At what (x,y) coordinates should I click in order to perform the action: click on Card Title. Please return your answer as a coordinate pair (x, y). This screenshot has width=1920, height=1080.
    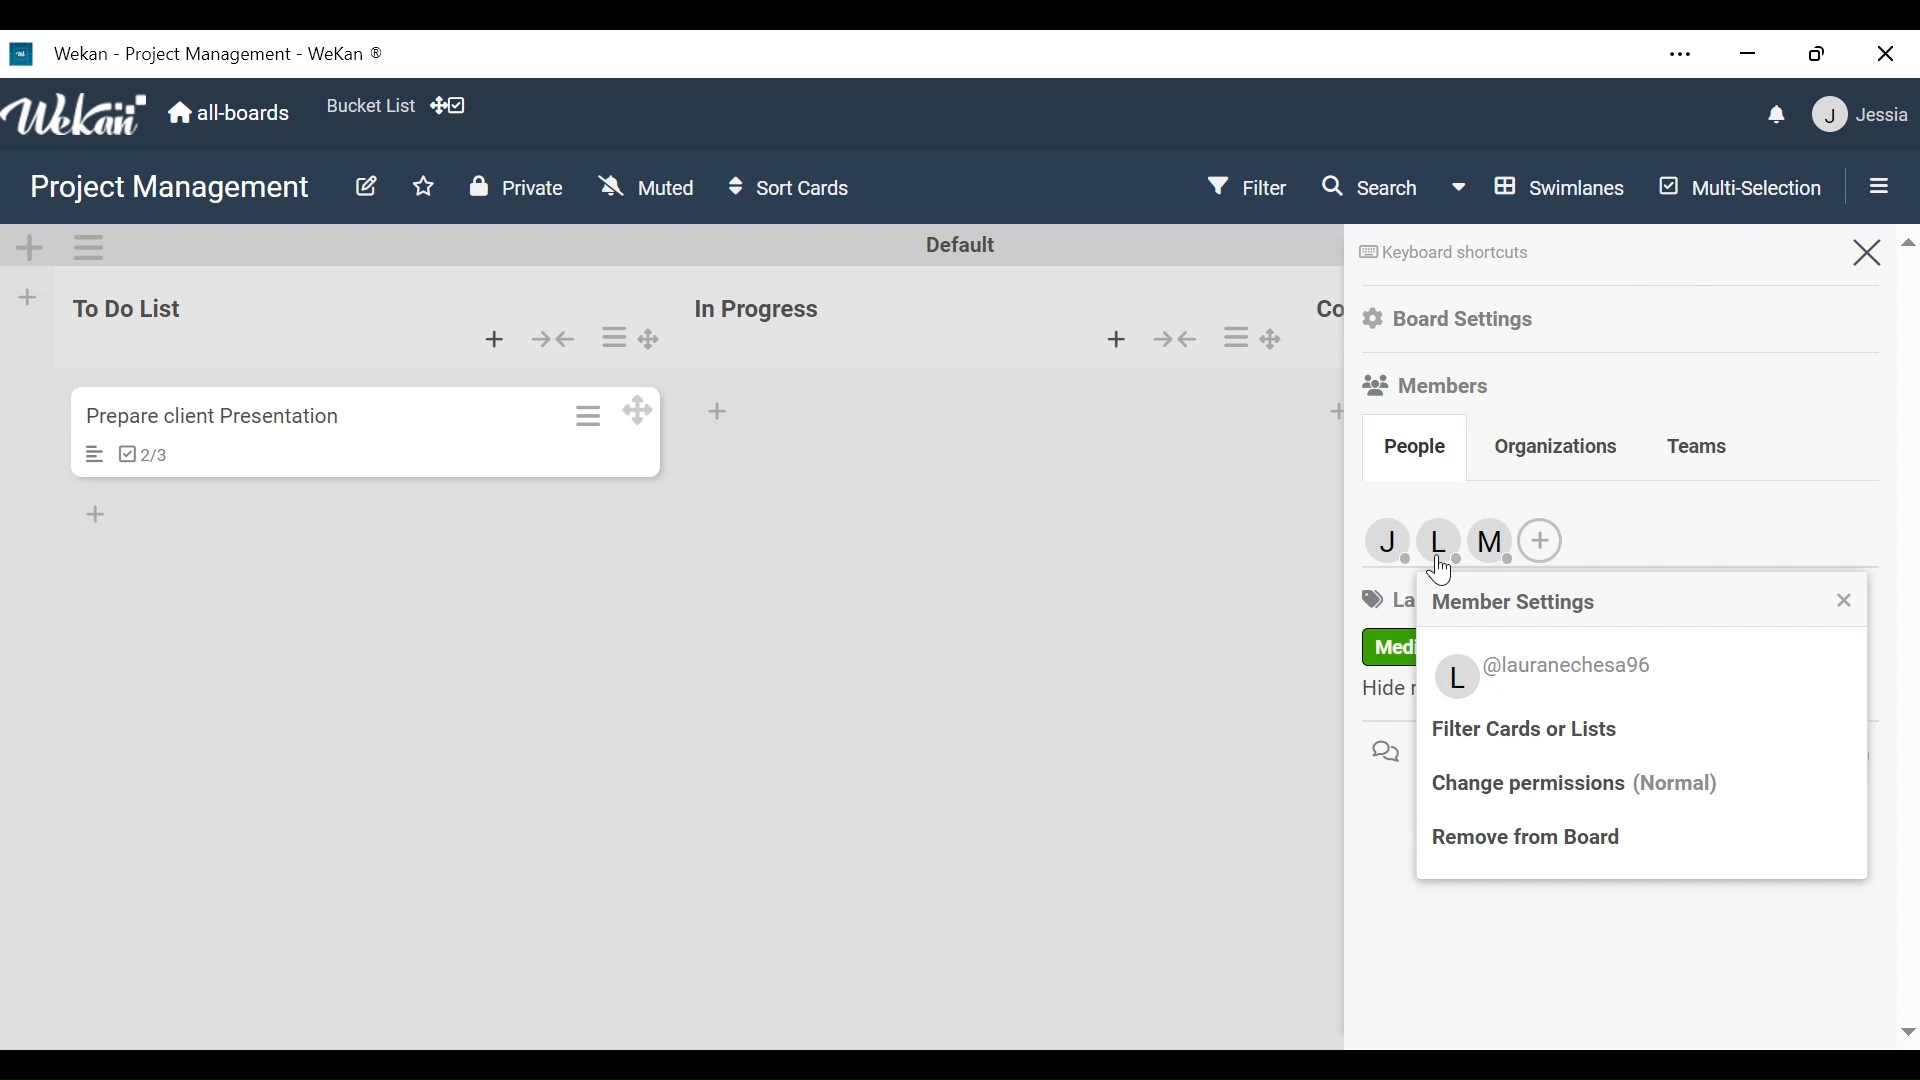
    Looking at the image, I should click on (226, 416).